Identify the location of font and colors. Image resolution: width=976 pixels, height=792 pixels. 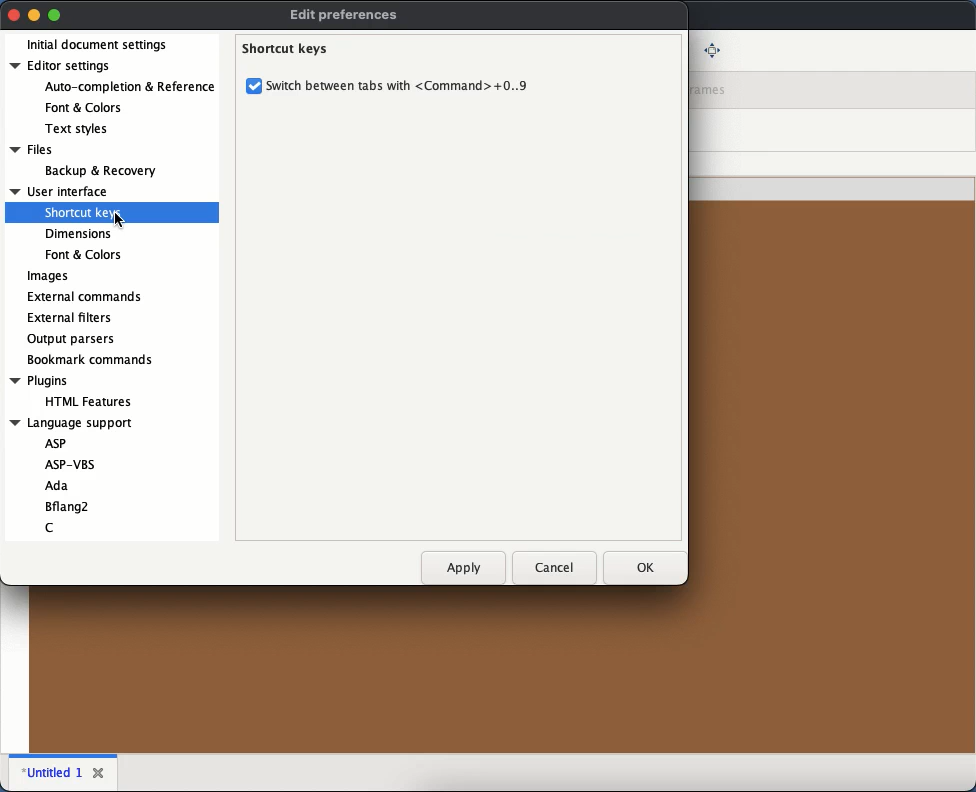
(84, 255).